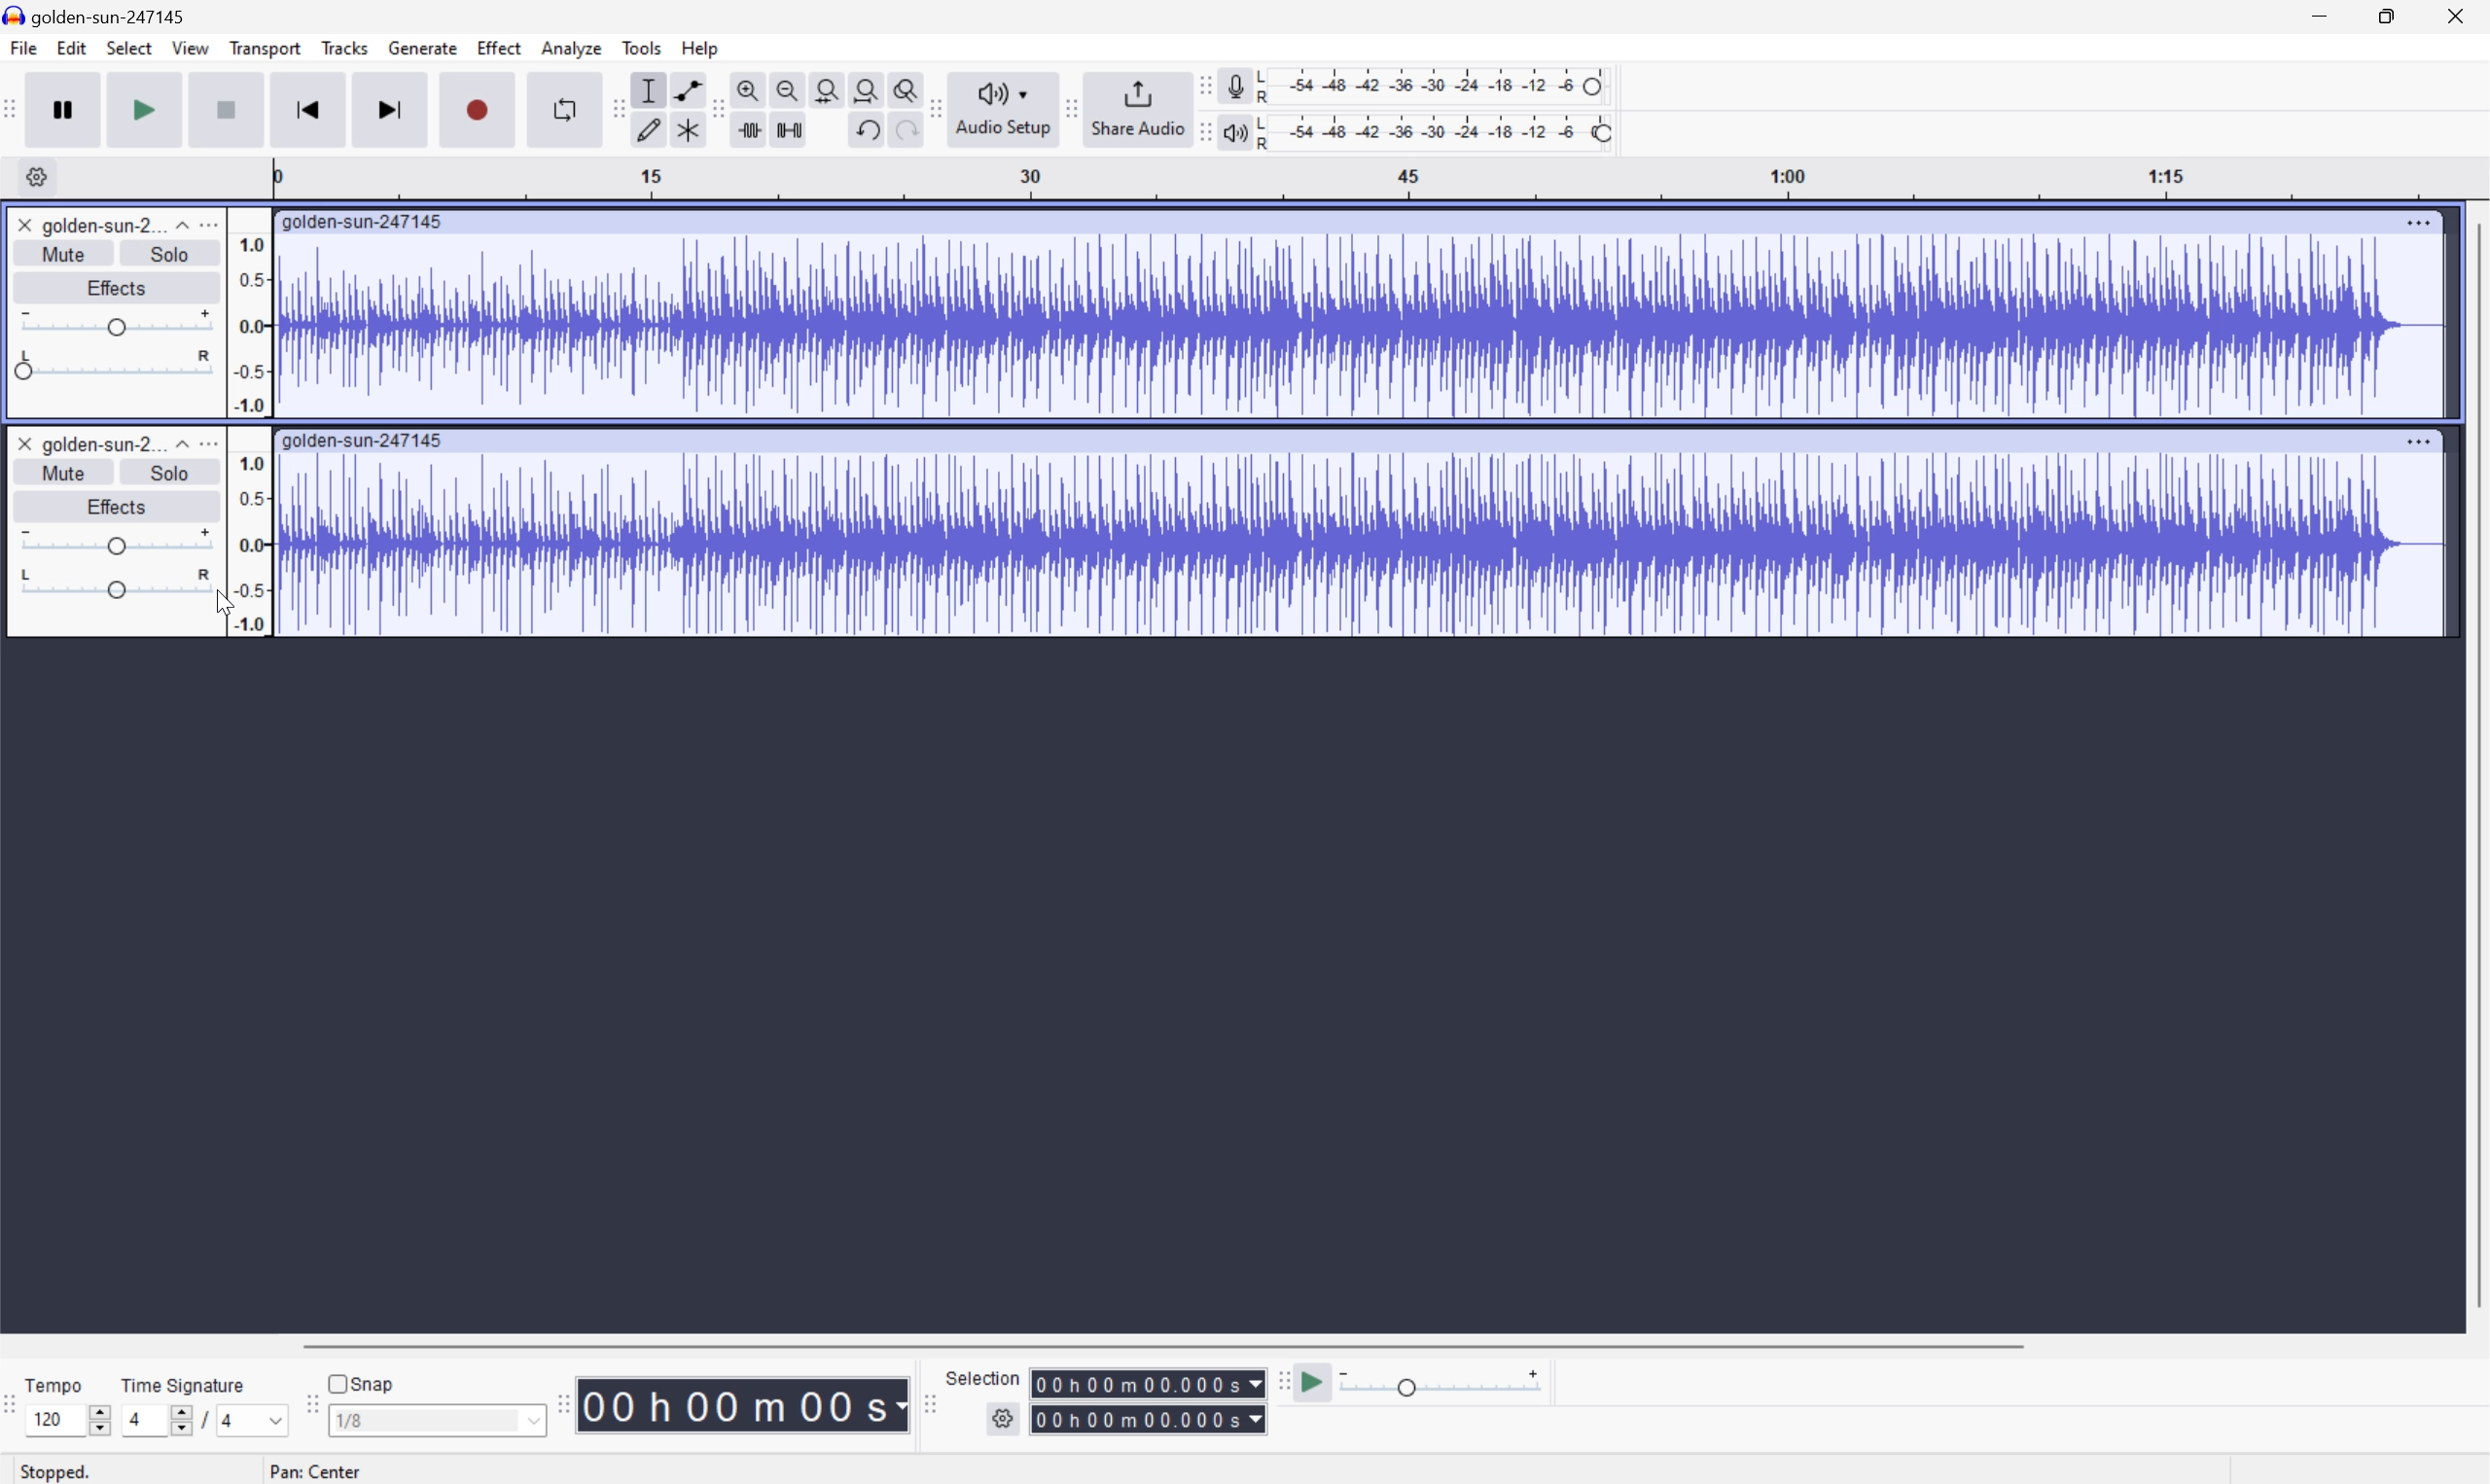 Image resolution: width=2490 pixels, height=1484 pixels. What do you see at coordinates (179, 225) in the screenshot?
I see `Drop Down` at bounding box center [179, 225].